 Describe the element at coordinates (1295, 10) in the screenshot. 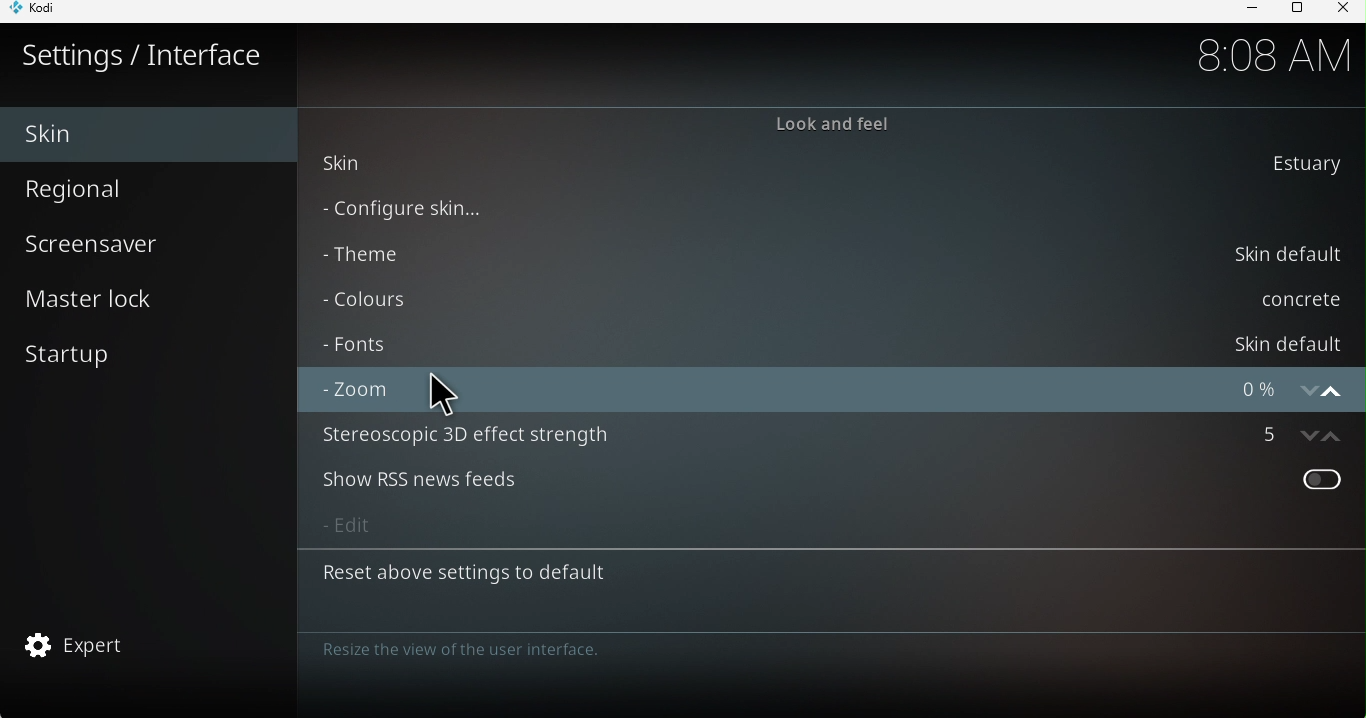

I see `Maximize` at that location.